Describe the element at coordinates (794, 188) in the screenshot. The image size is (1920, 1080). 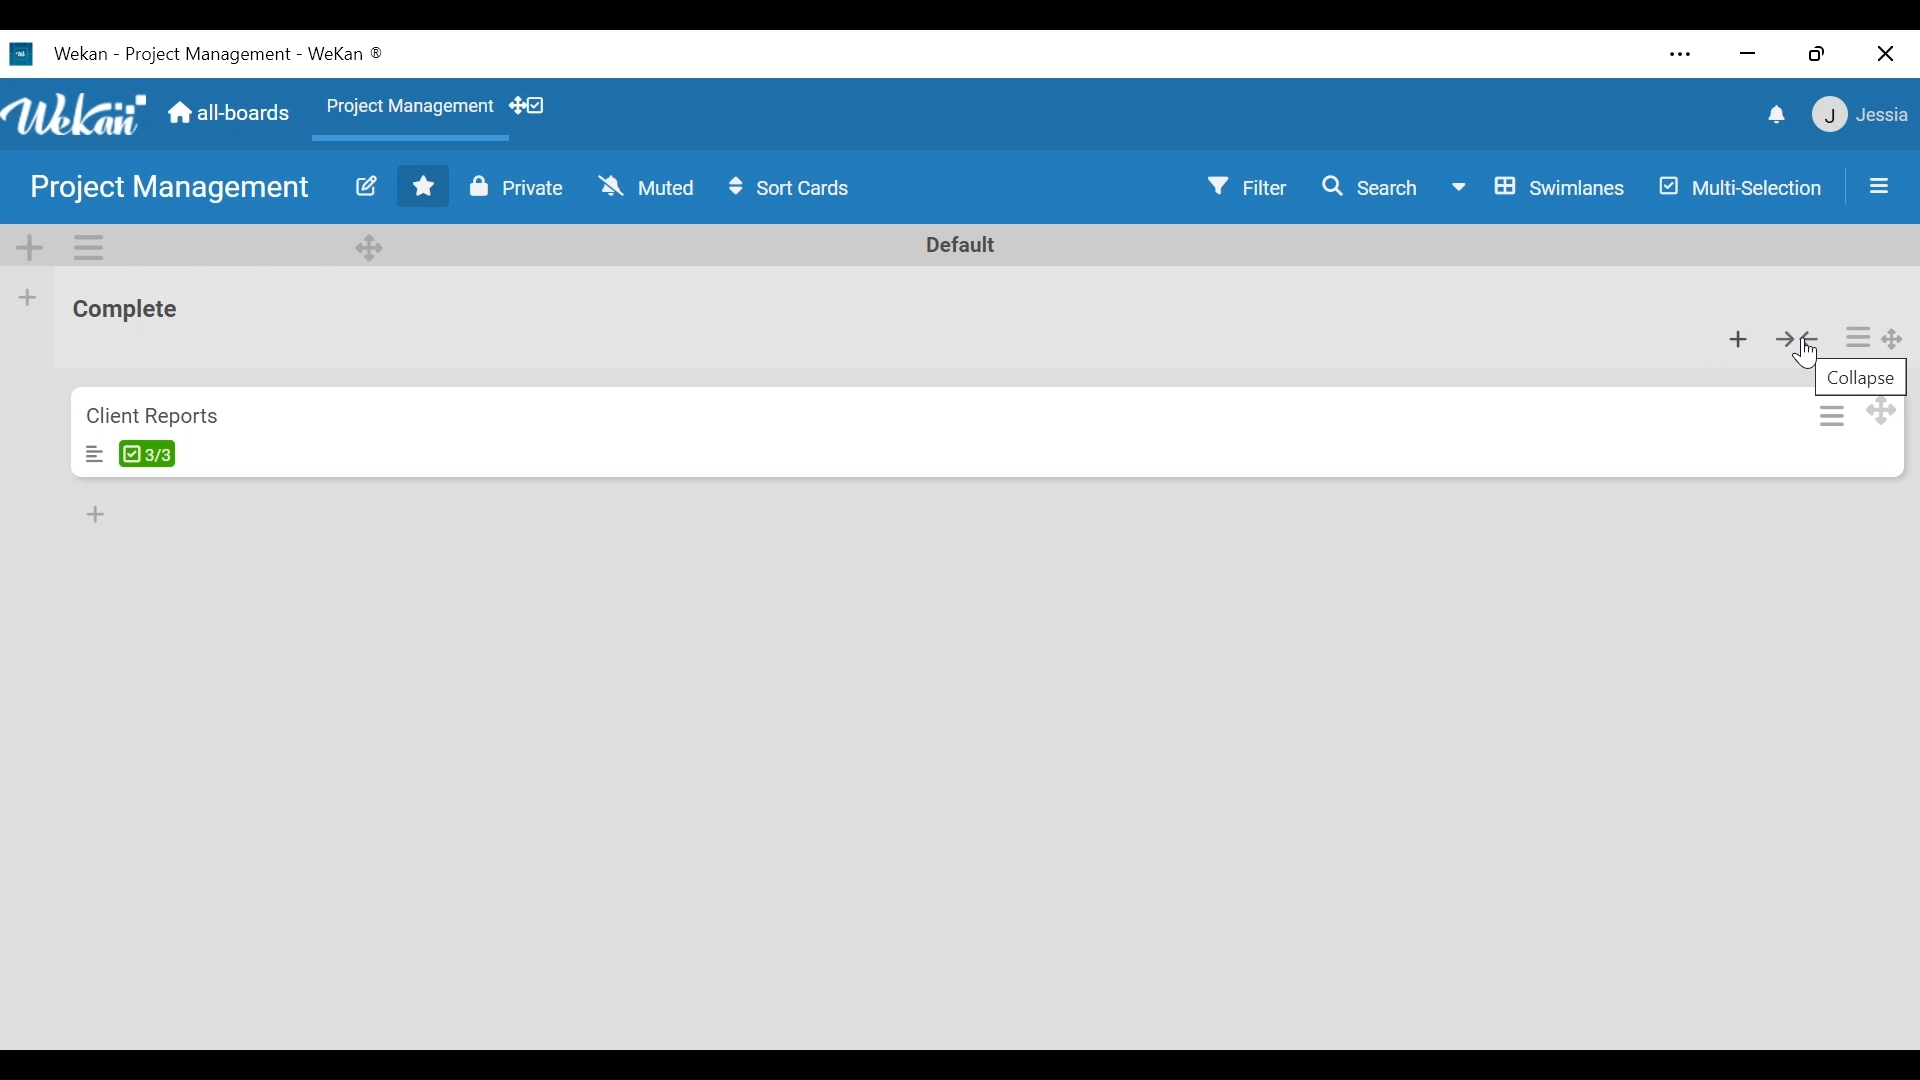
I see `Sort Cards` at that location.